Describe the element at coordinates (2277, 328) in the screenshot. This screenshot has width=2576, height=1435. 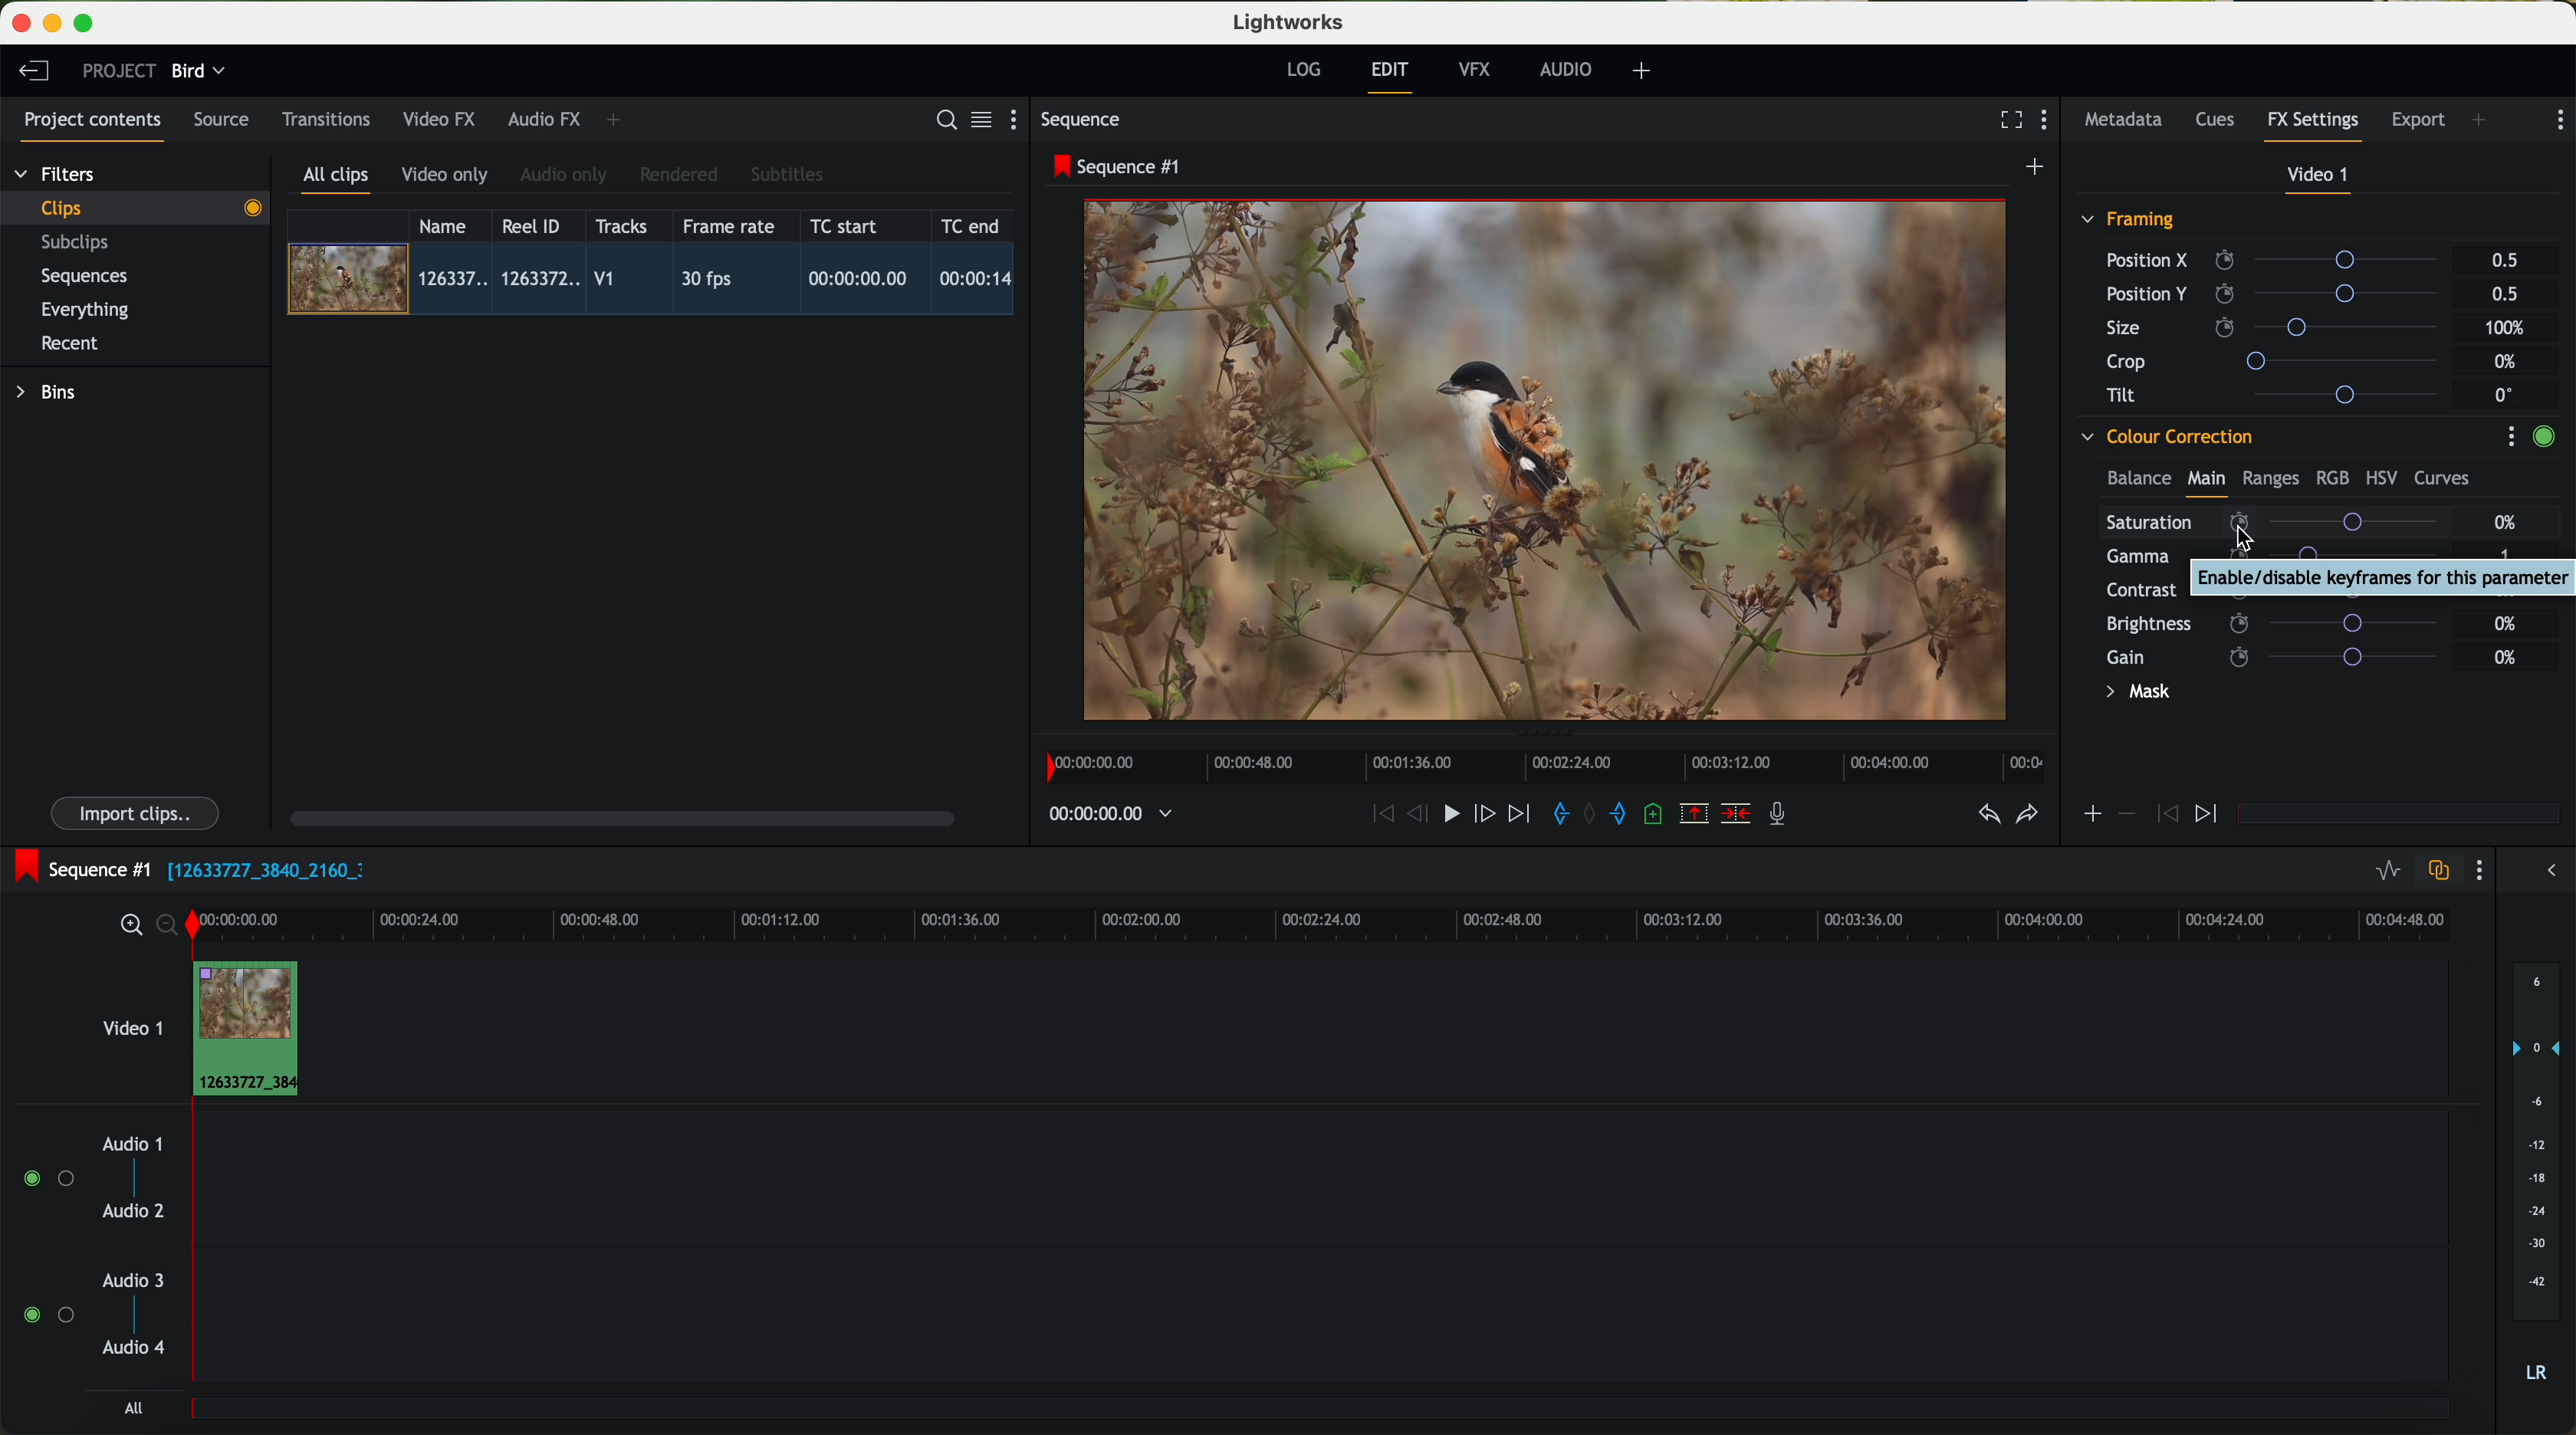
I see `size` at that location.